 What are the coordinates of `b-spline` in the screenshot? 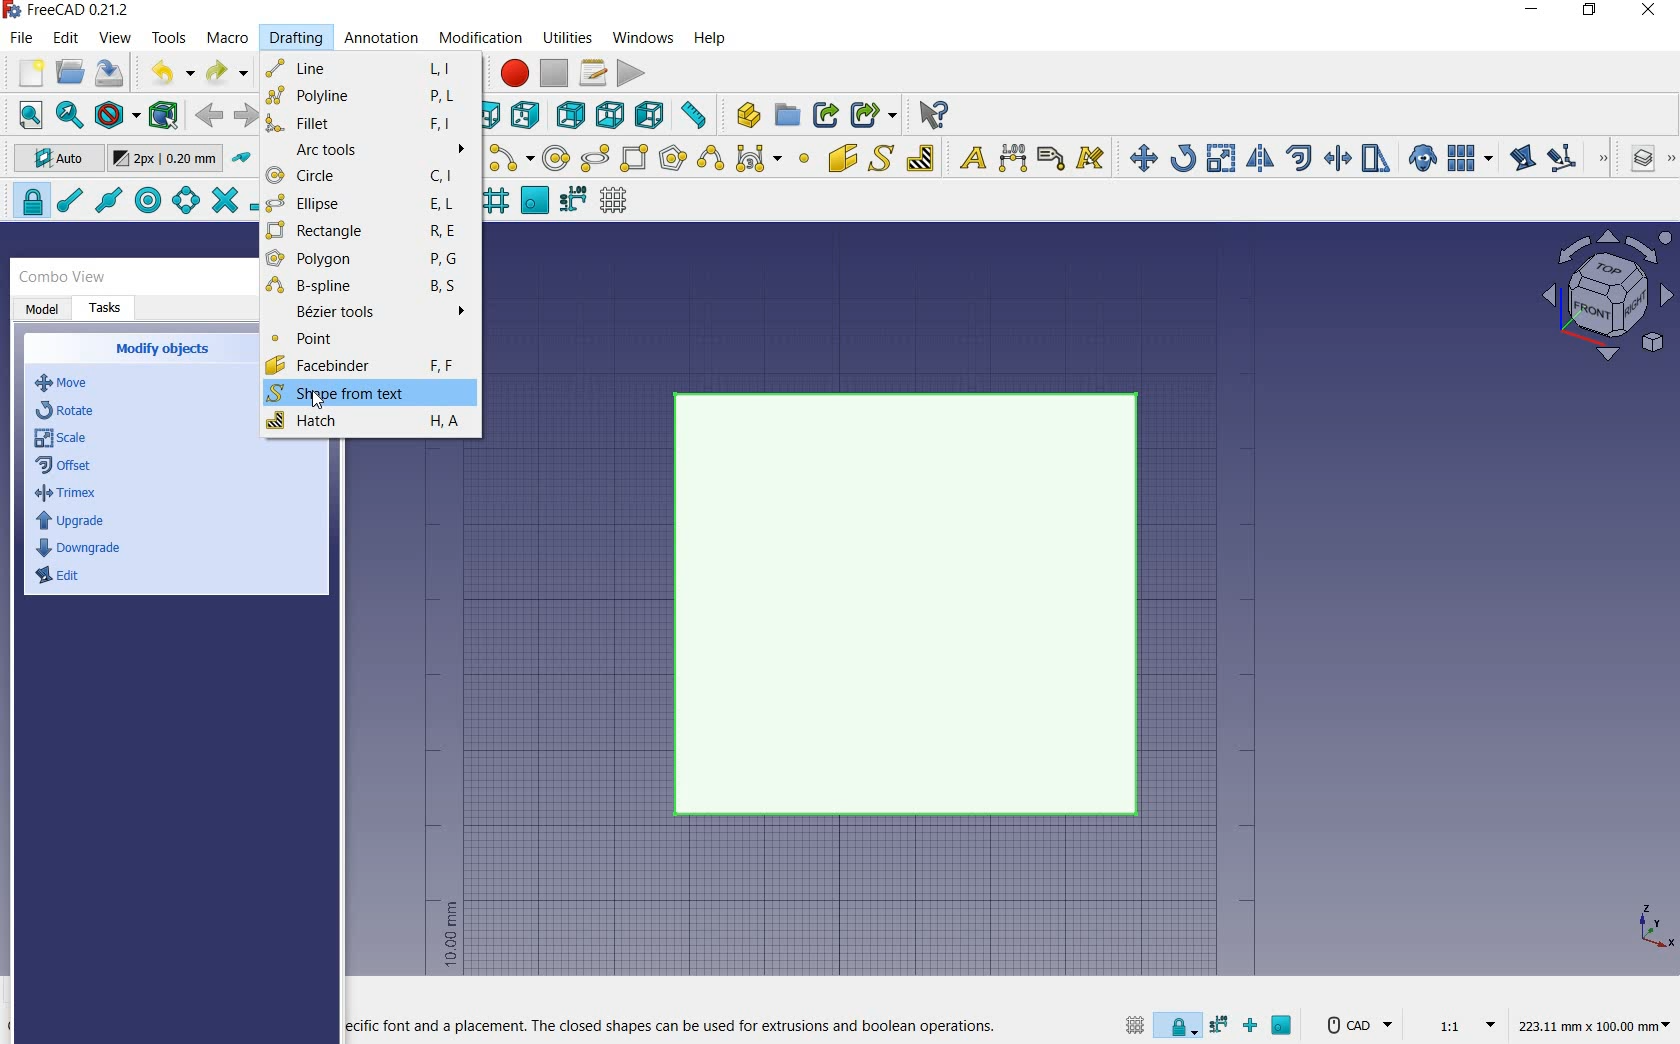 It's located at (366, 288).